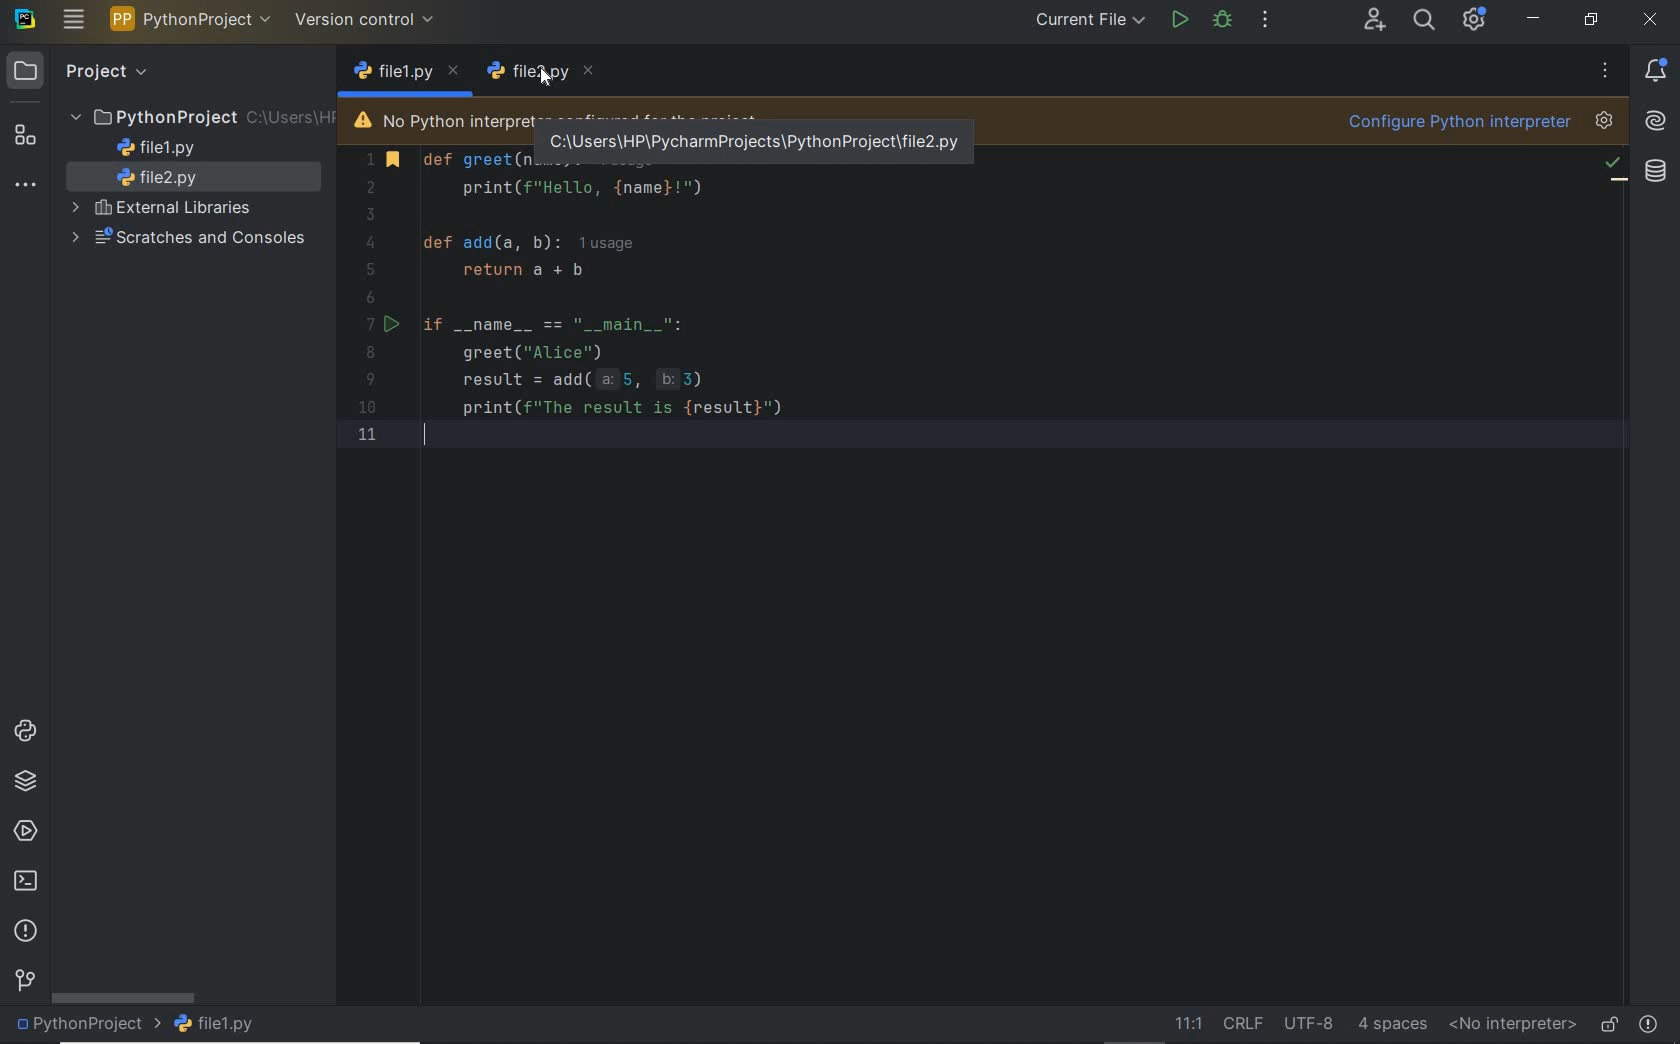 The image size is (1680, 1044). What do you see at coordinates (1476, 22) in the screenshot?
I see `ide and project settings` at bounding box center [1476, 22].